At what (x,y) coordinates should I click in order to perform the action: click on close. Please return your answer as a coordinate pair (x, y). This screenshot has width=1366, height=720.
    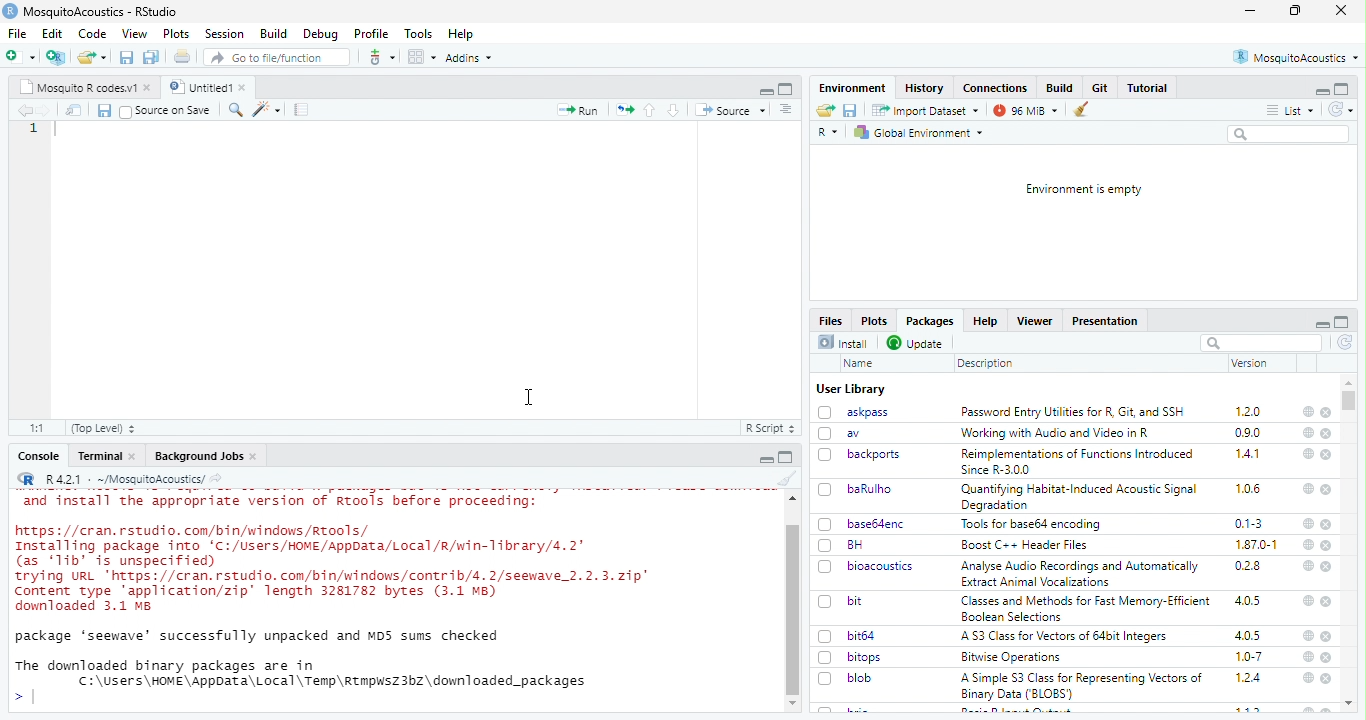
    Looking at the image, I should click on (1326, 601).